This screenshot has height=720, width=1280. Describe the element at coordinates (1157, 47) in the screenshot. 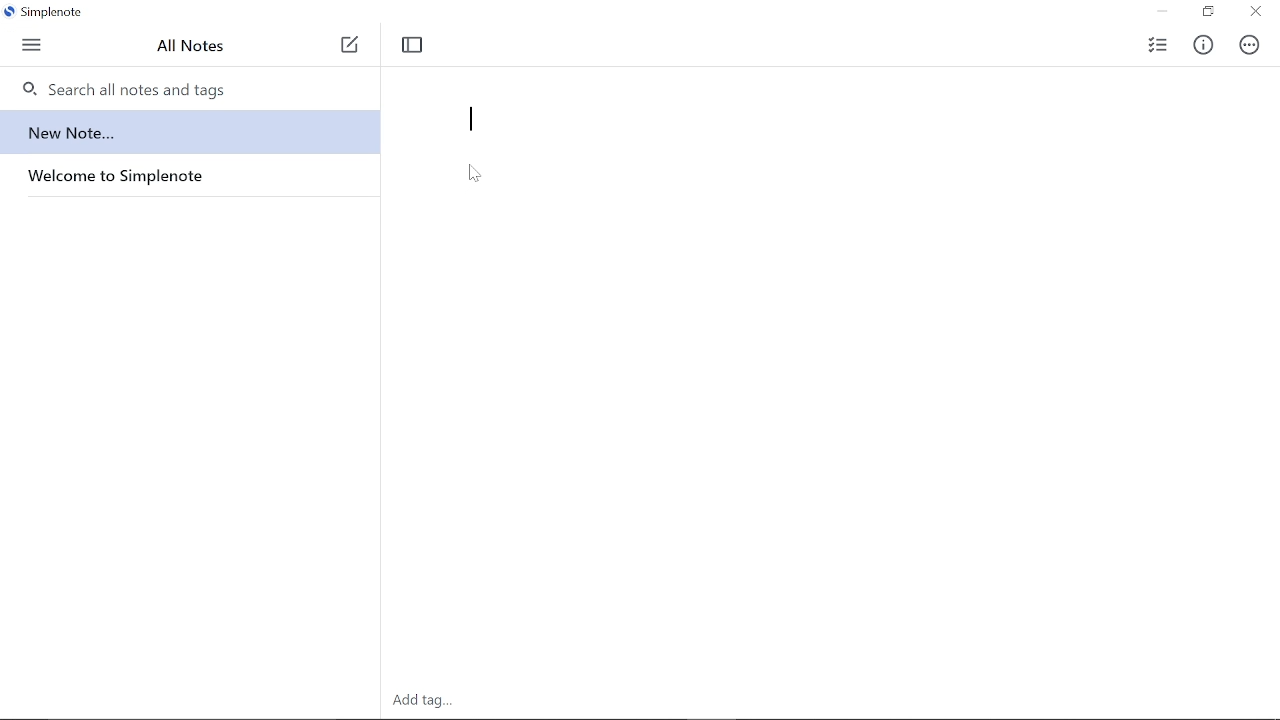

I see `Checklist` at that location.